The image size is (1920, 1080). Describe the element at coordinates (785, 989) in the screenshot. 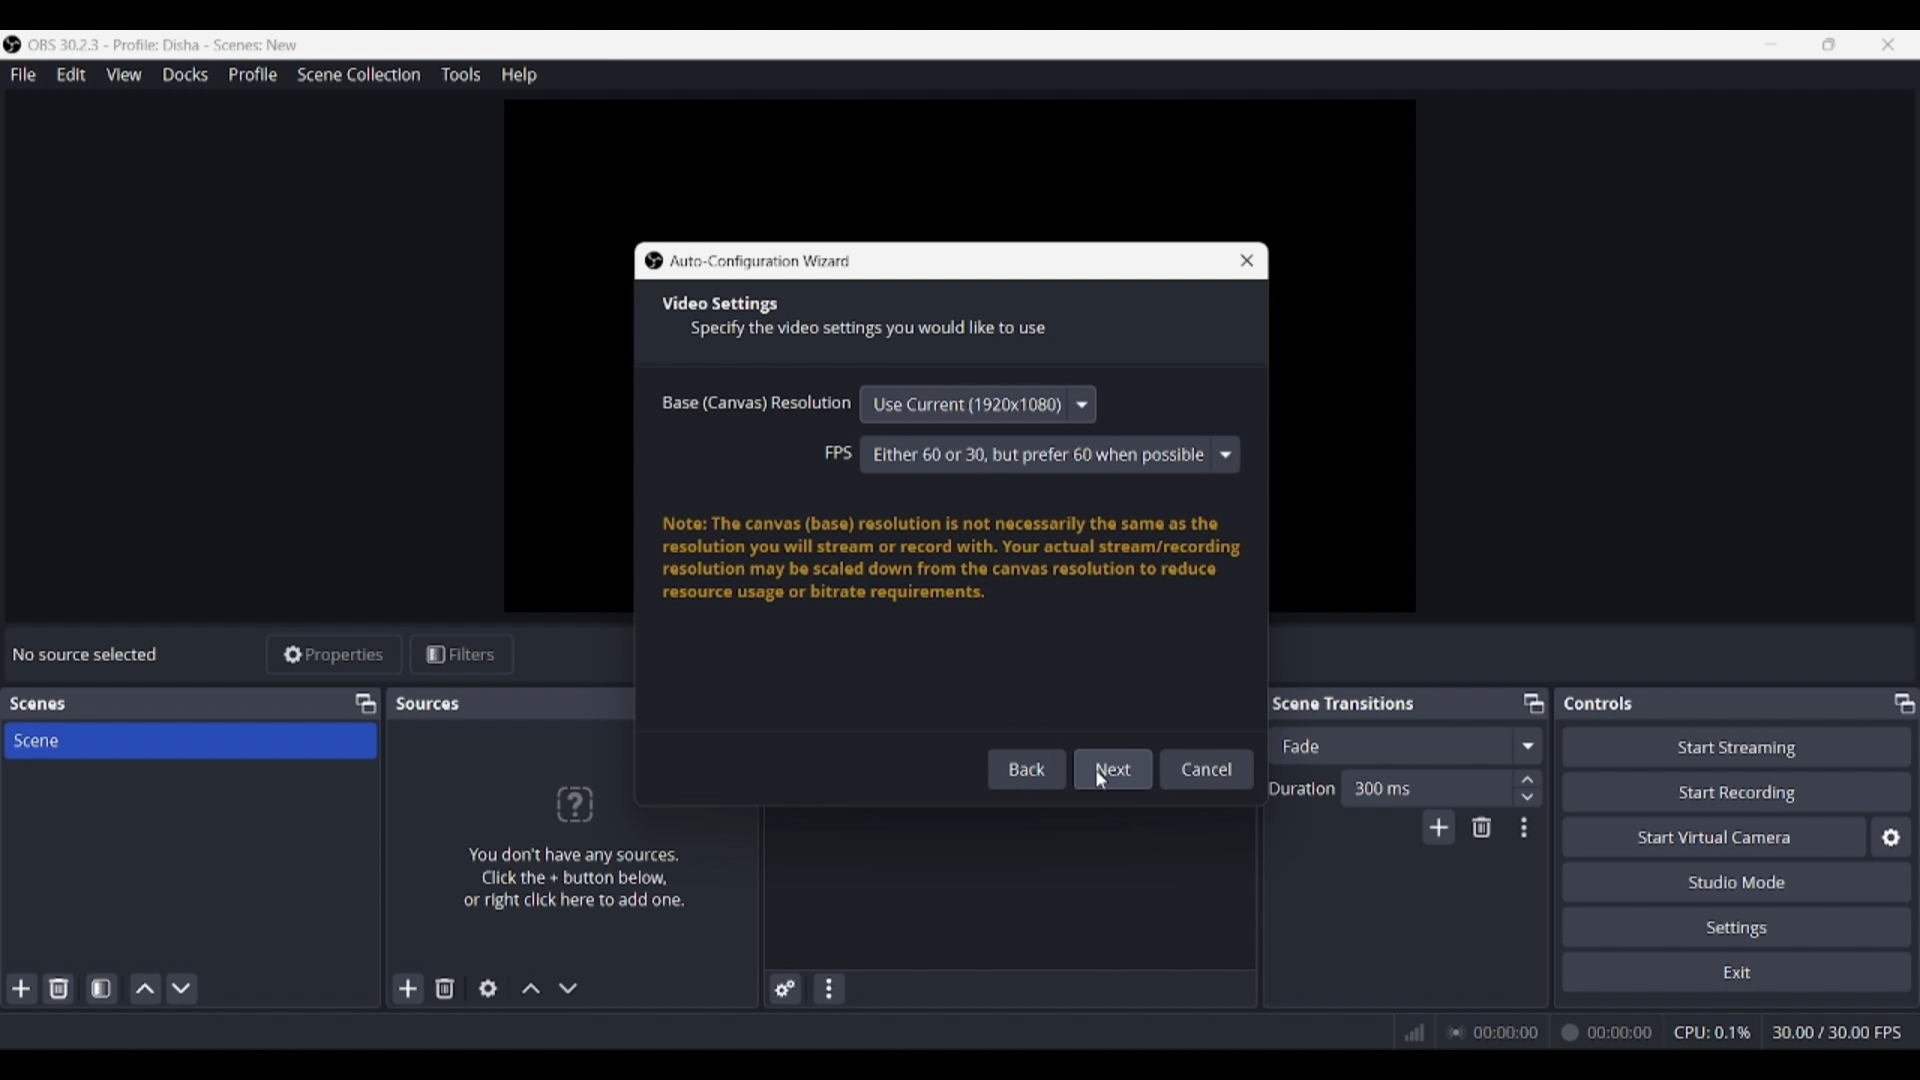

I see `Advanced audio properties` at that location.